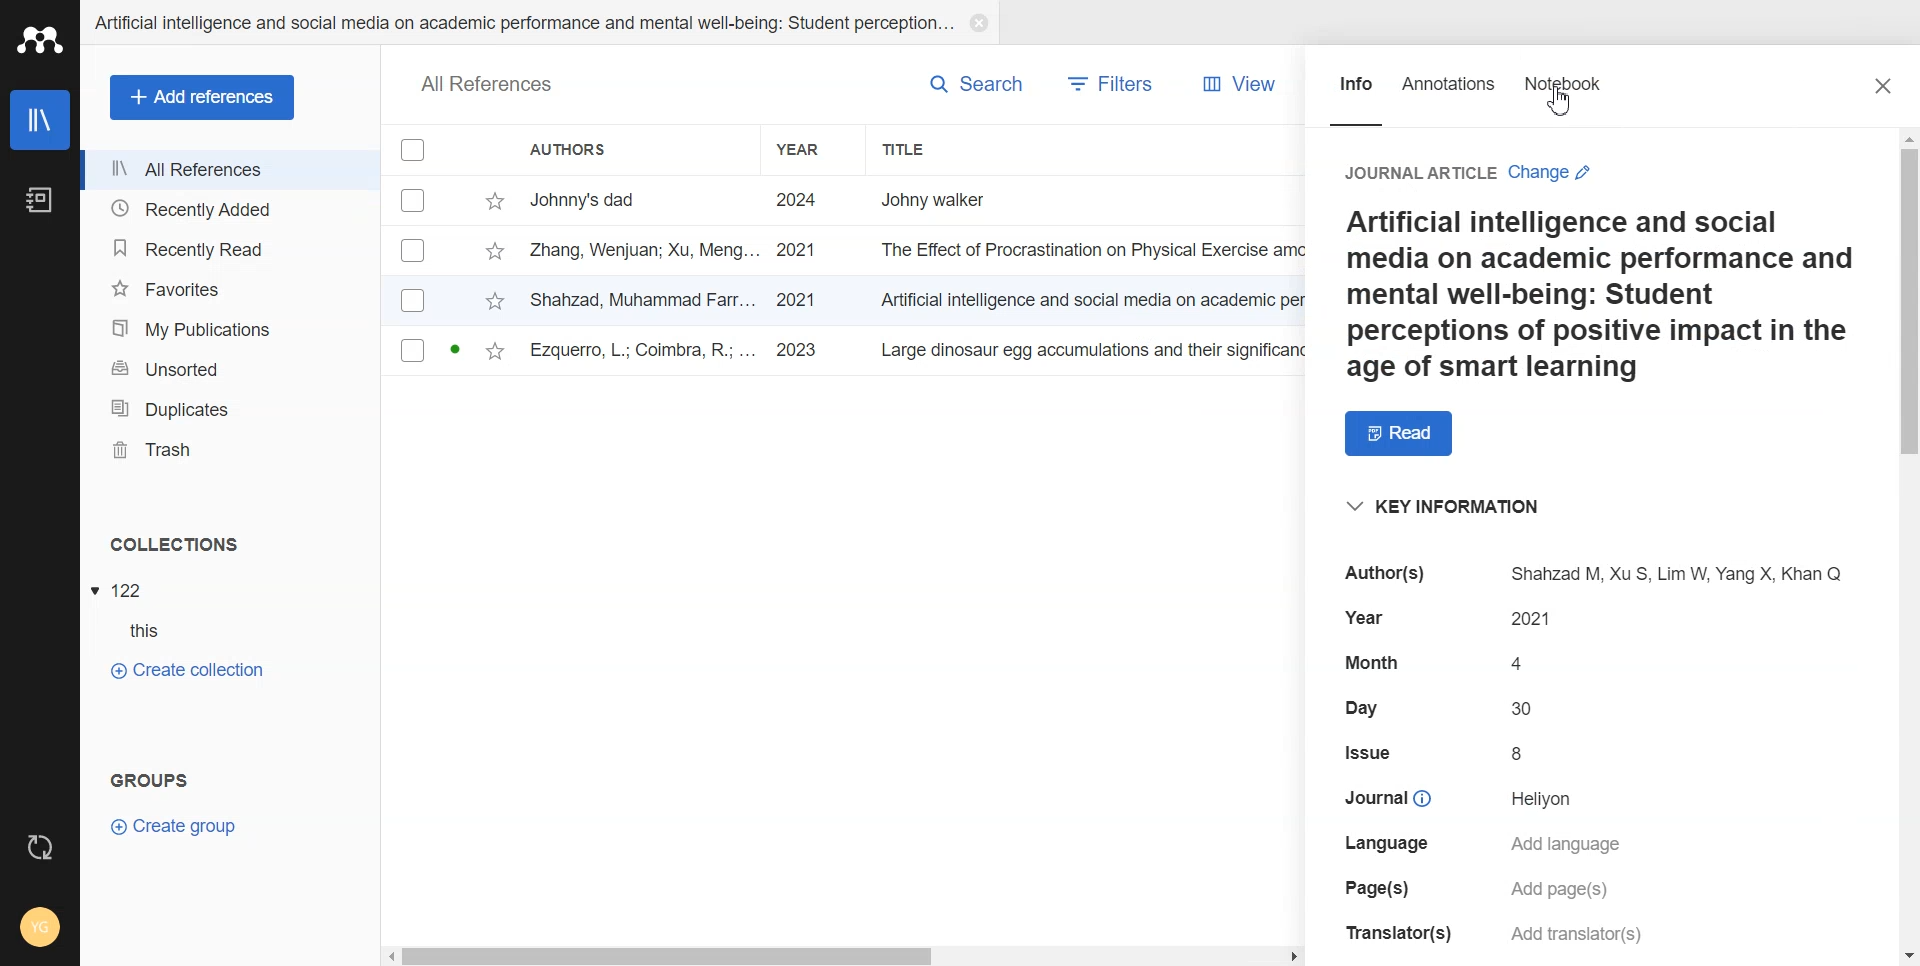 The height and width of the screenshot is (966, 1920). What do you see at coordinates (1096, 297) in the screenshot?
I see `Artificial intelligence and social media on academic per` at bounding box center [1096, 297].